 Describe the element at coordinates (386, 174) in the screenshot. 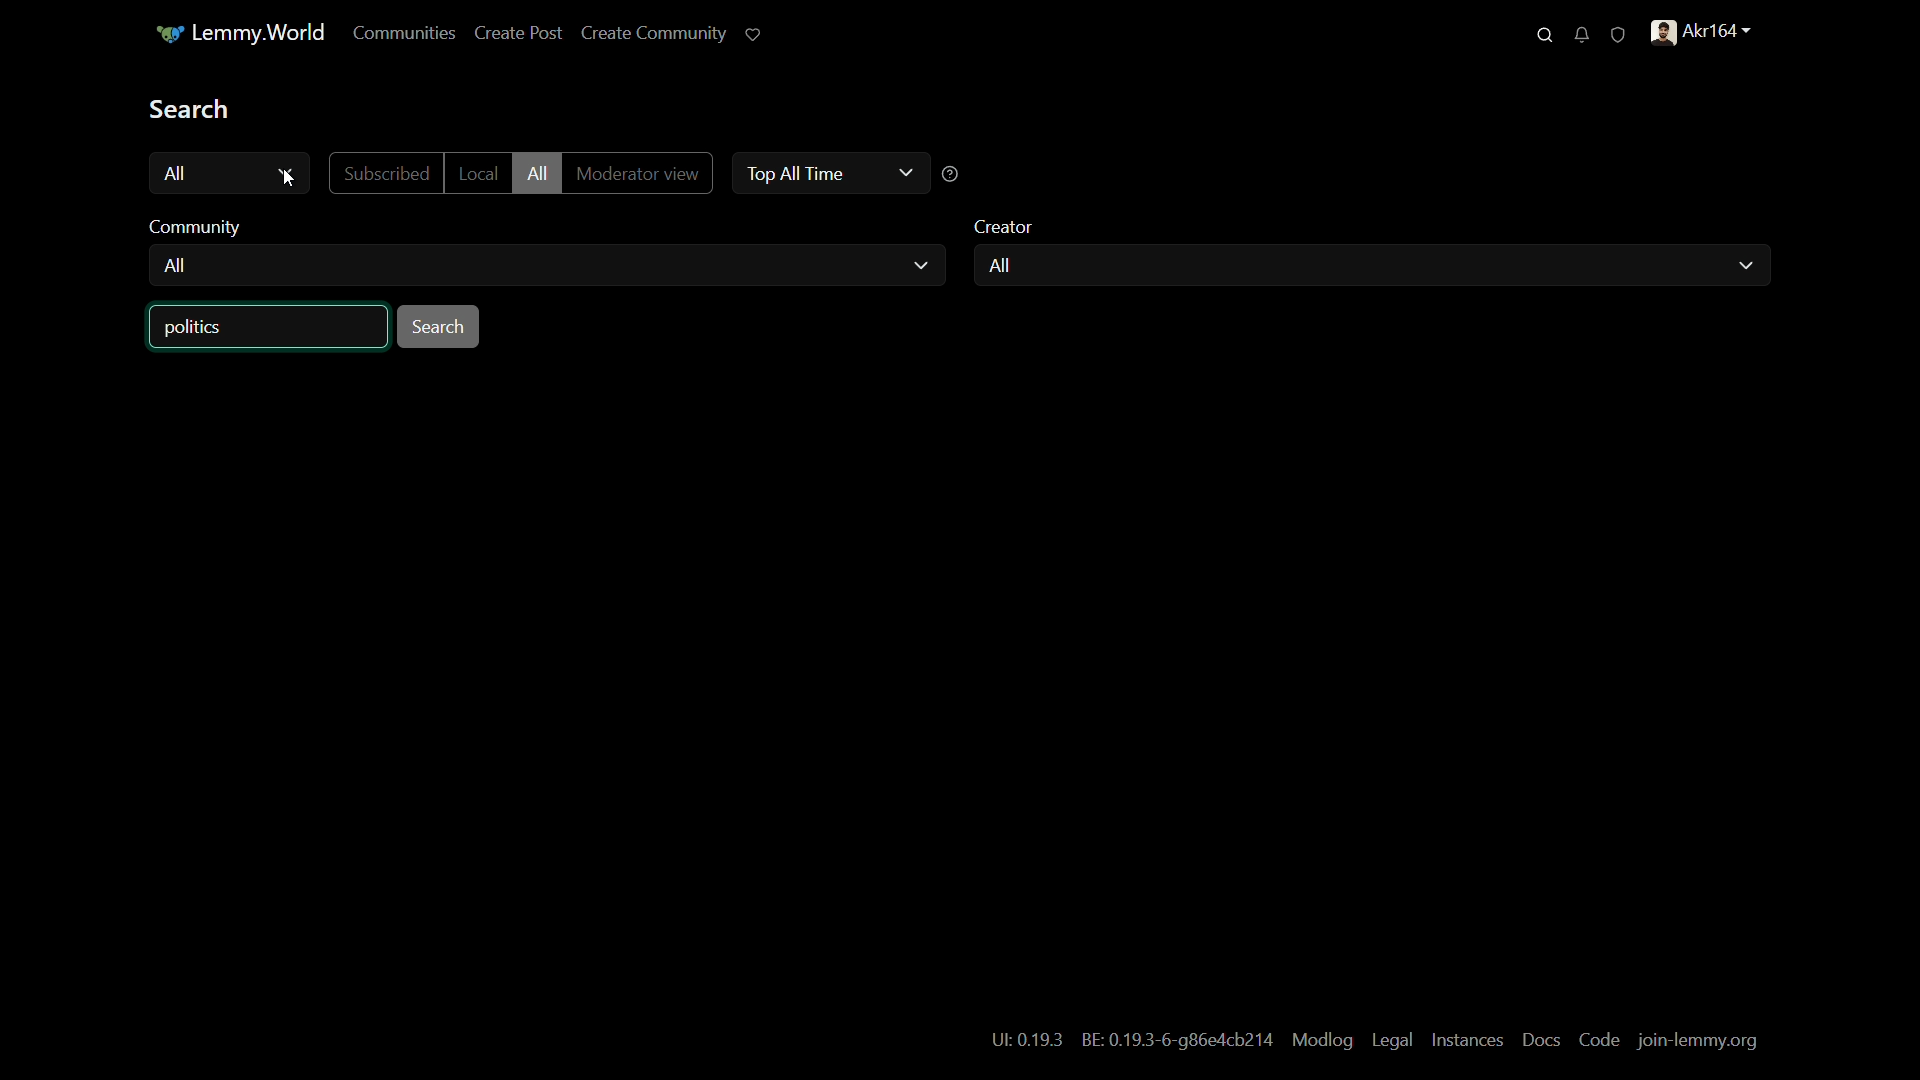

I see `subscribed` at that location.